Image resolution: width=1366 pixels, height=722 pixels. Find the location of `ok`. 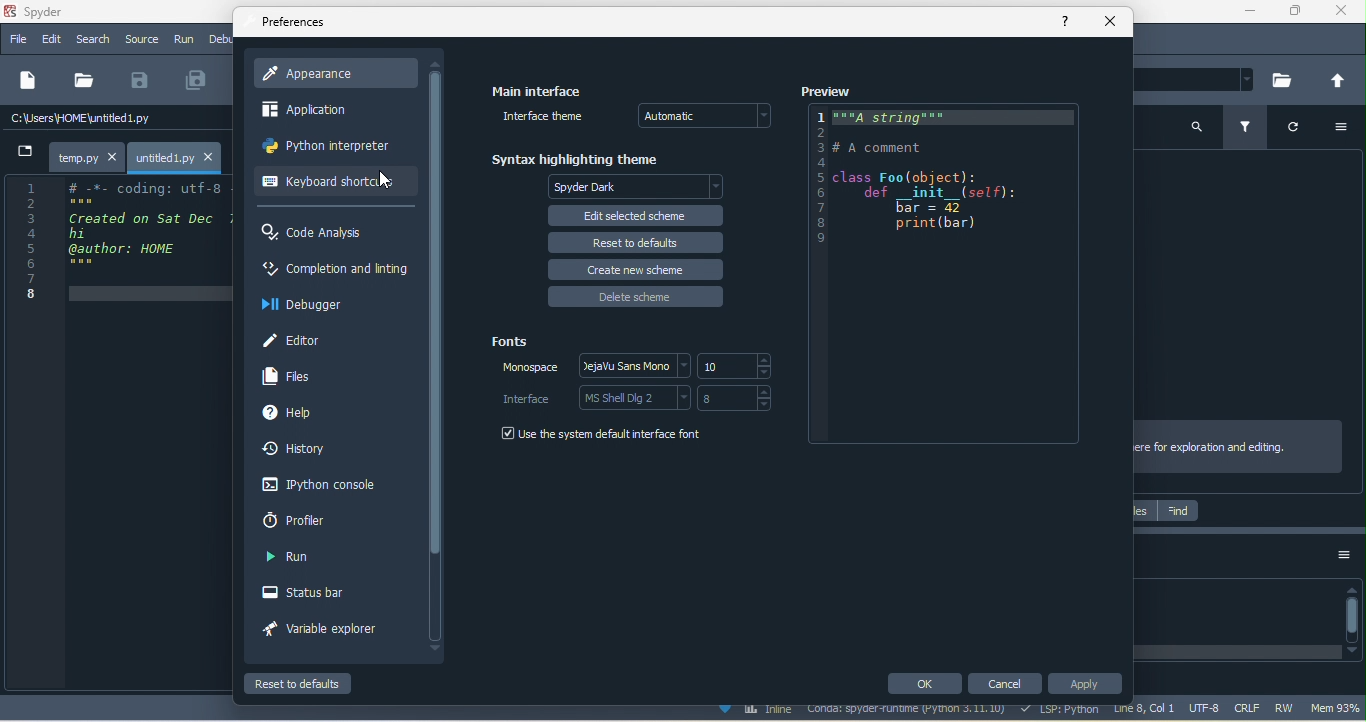

ok is located at coordinates (923, 684).